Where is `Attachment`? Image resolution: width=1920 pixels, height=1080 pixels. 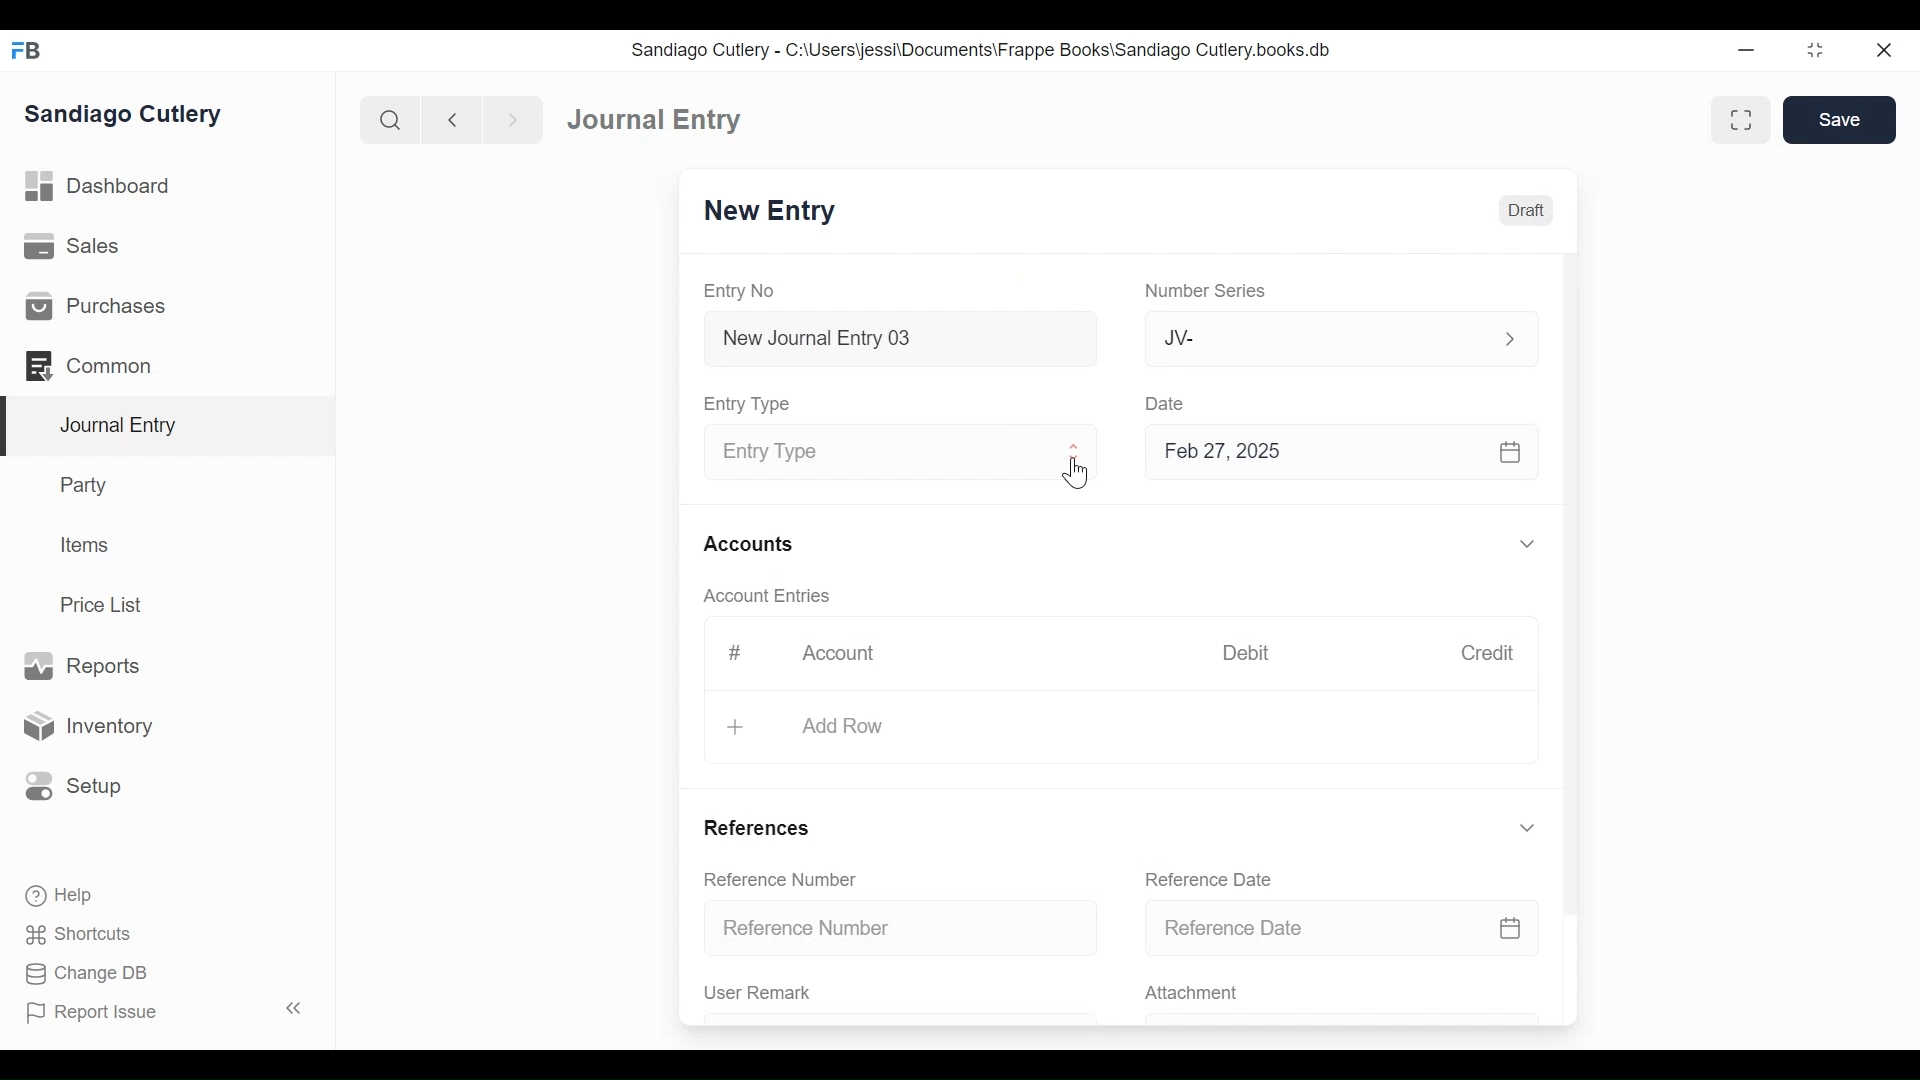 Attachment is located at coordinates (1191, 995).